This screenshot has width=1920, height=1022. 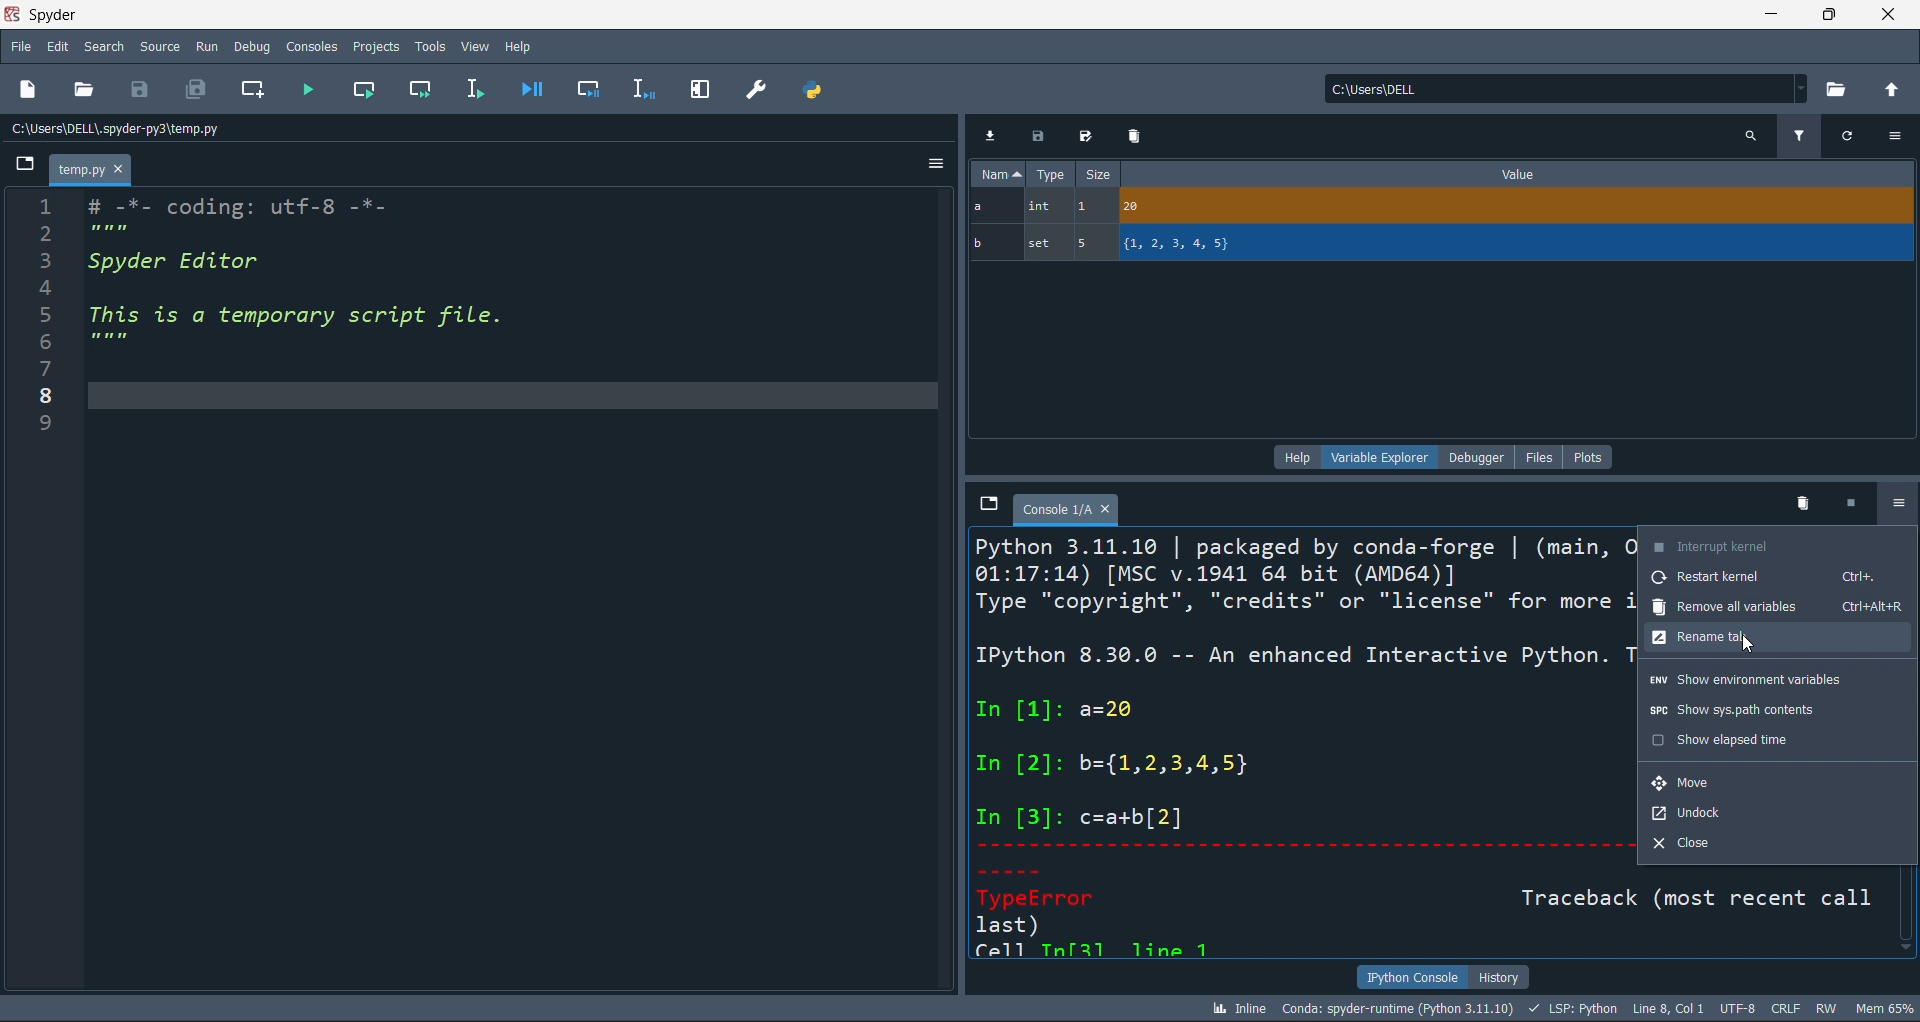 What do you see at coordinates (1778, 779) in the screenshot?
I see `move` at bounding box center [1778, 779].